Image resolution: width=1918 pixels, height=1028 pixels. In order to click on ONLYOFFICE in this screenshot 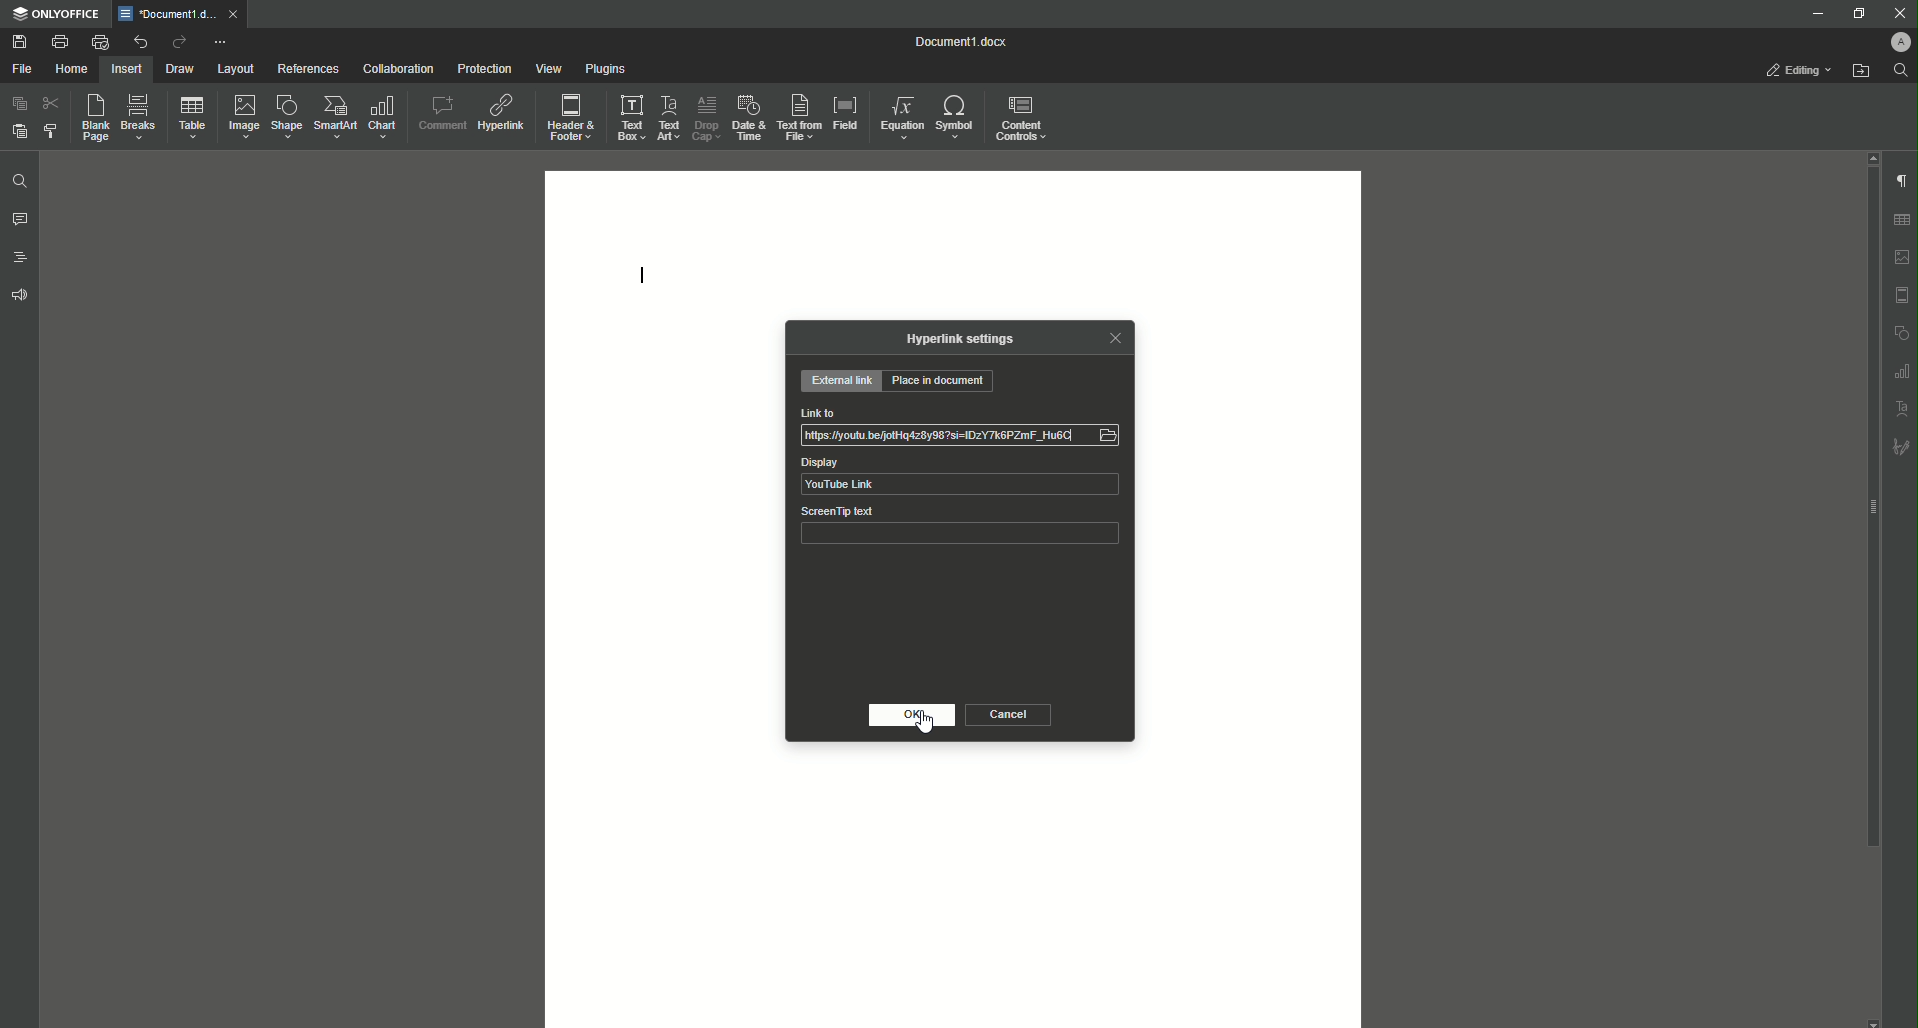, I will do `click(56, 15)`.